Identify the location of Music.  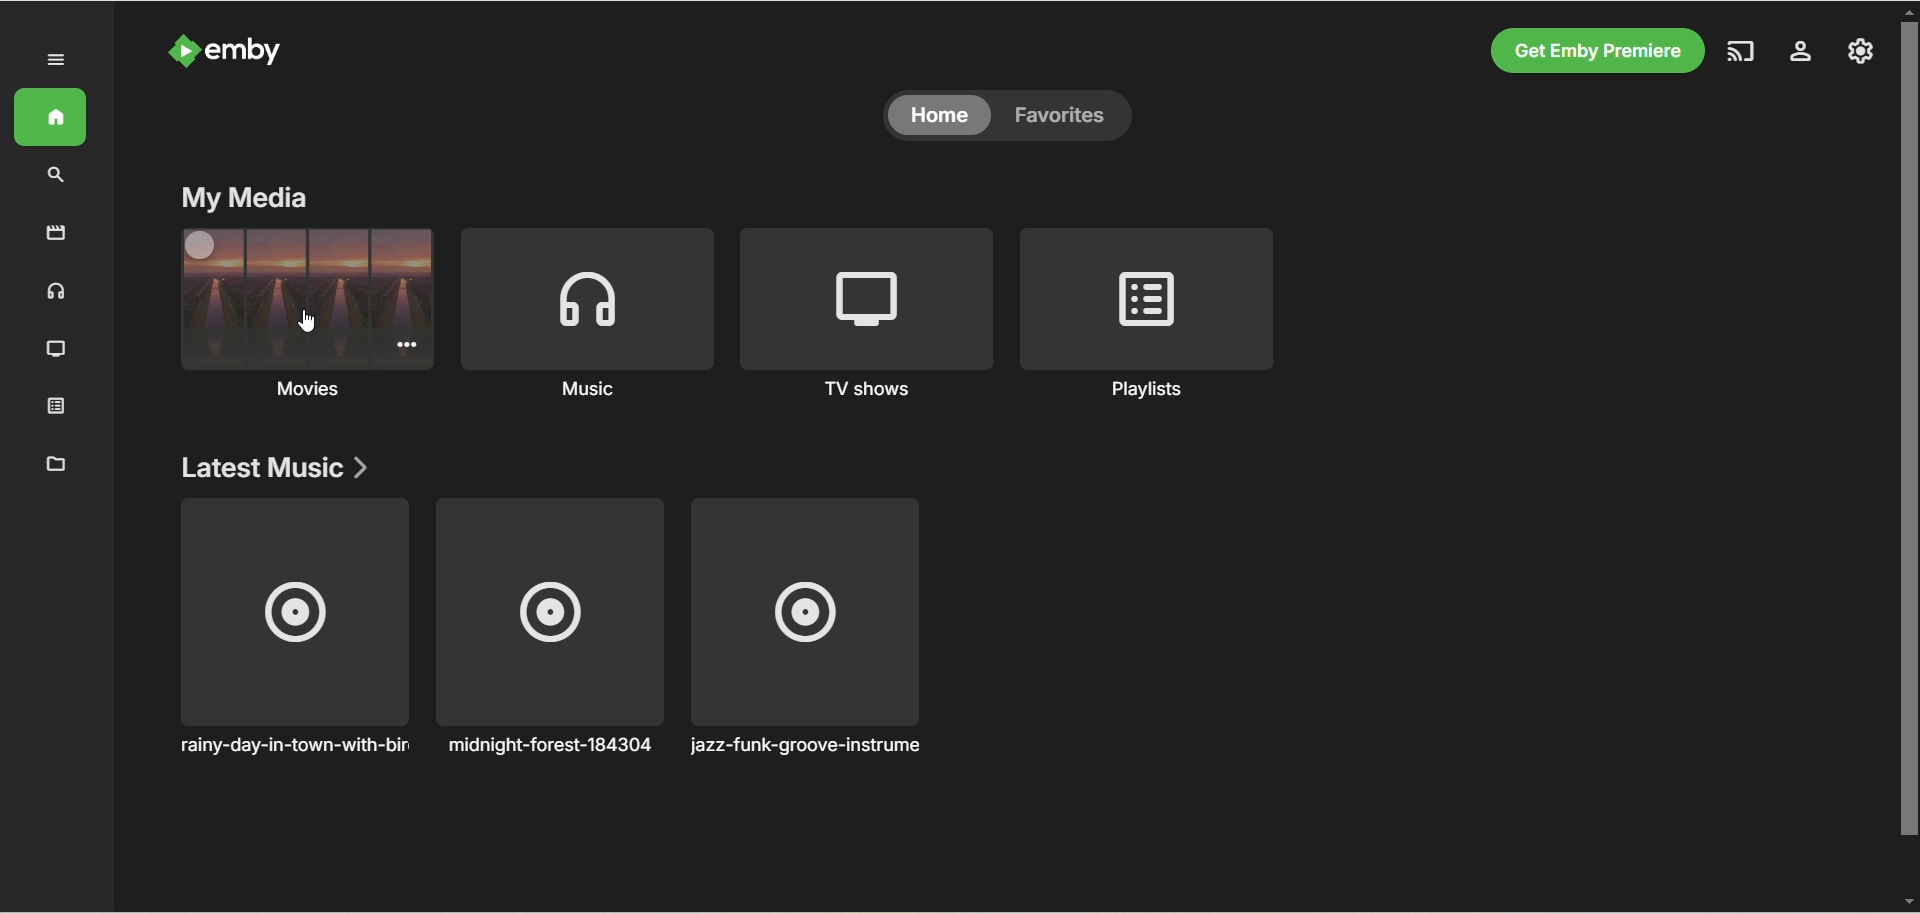
(585, 315).